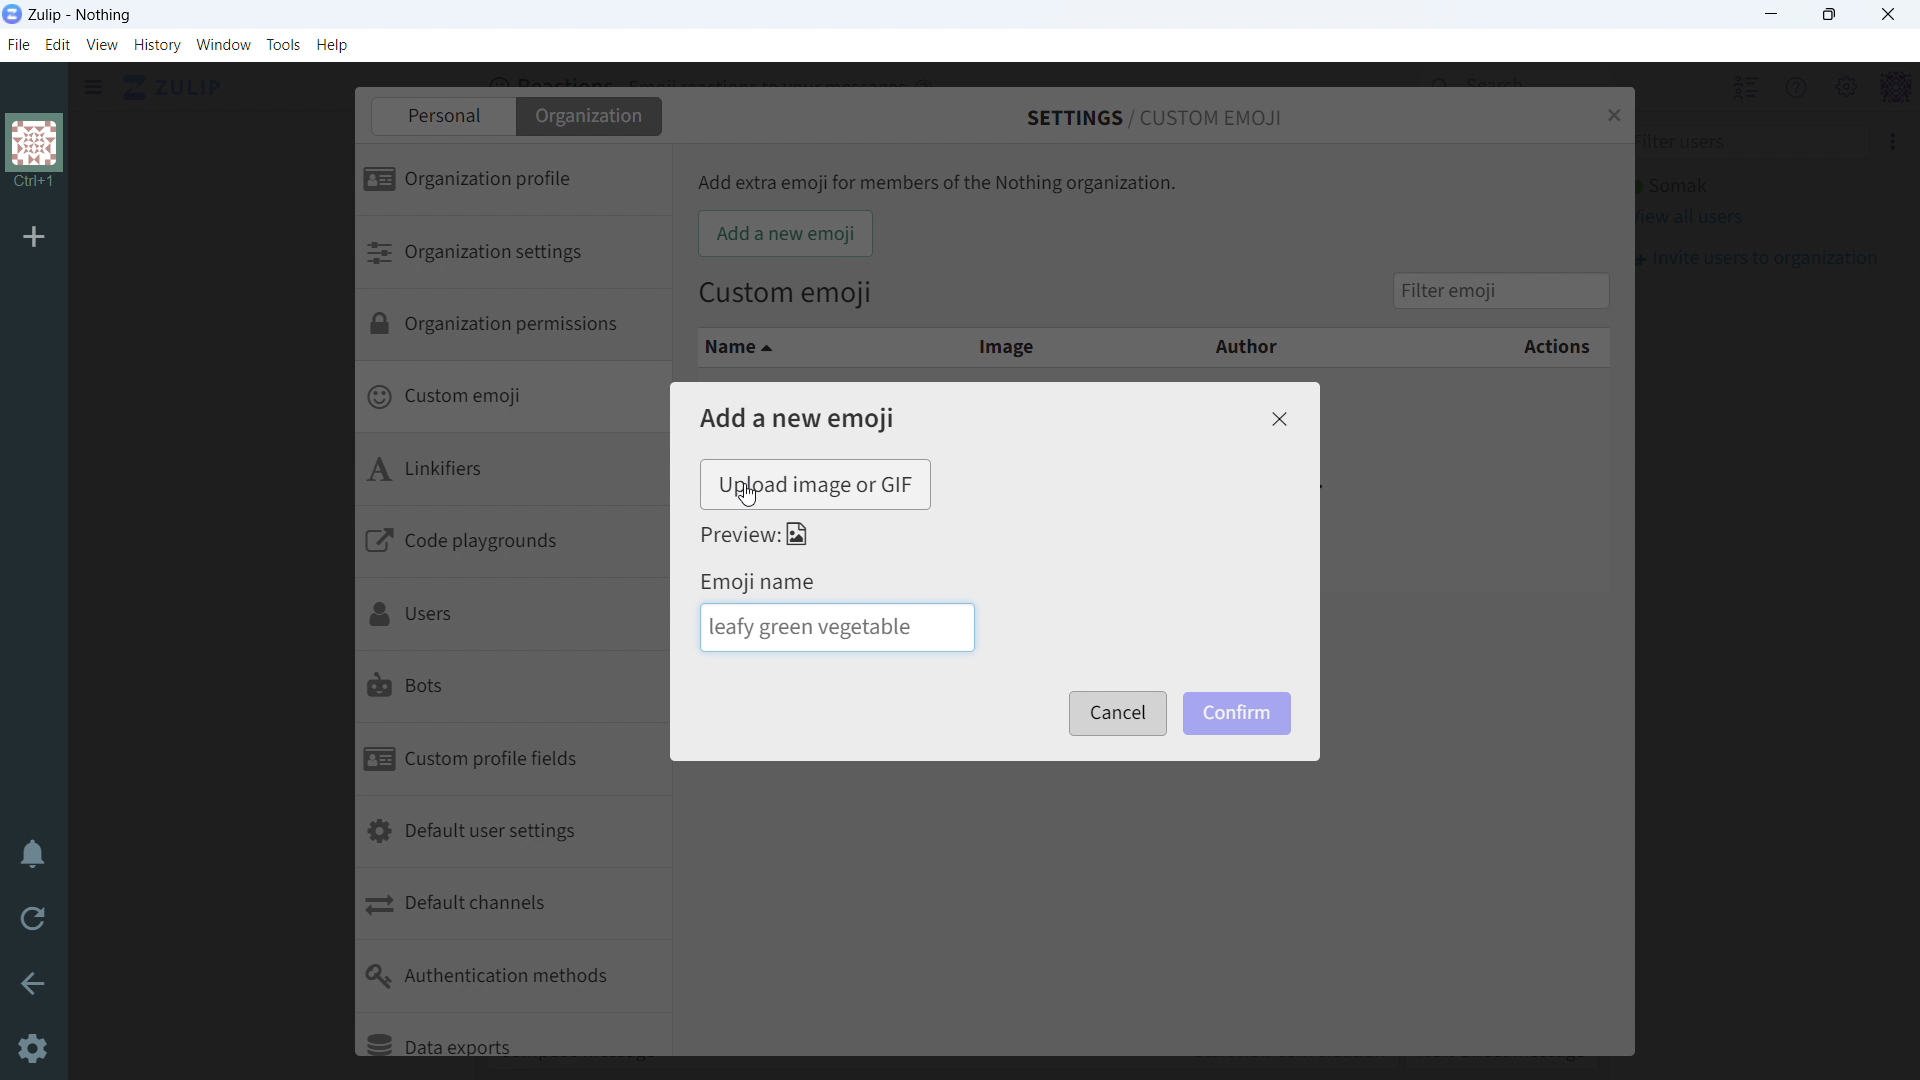 Image resolution: width=1920 pixels, height=1080 pixels. Describe the element at coordinates (32, 1049) in the screenshot. I see `settings` at that location.